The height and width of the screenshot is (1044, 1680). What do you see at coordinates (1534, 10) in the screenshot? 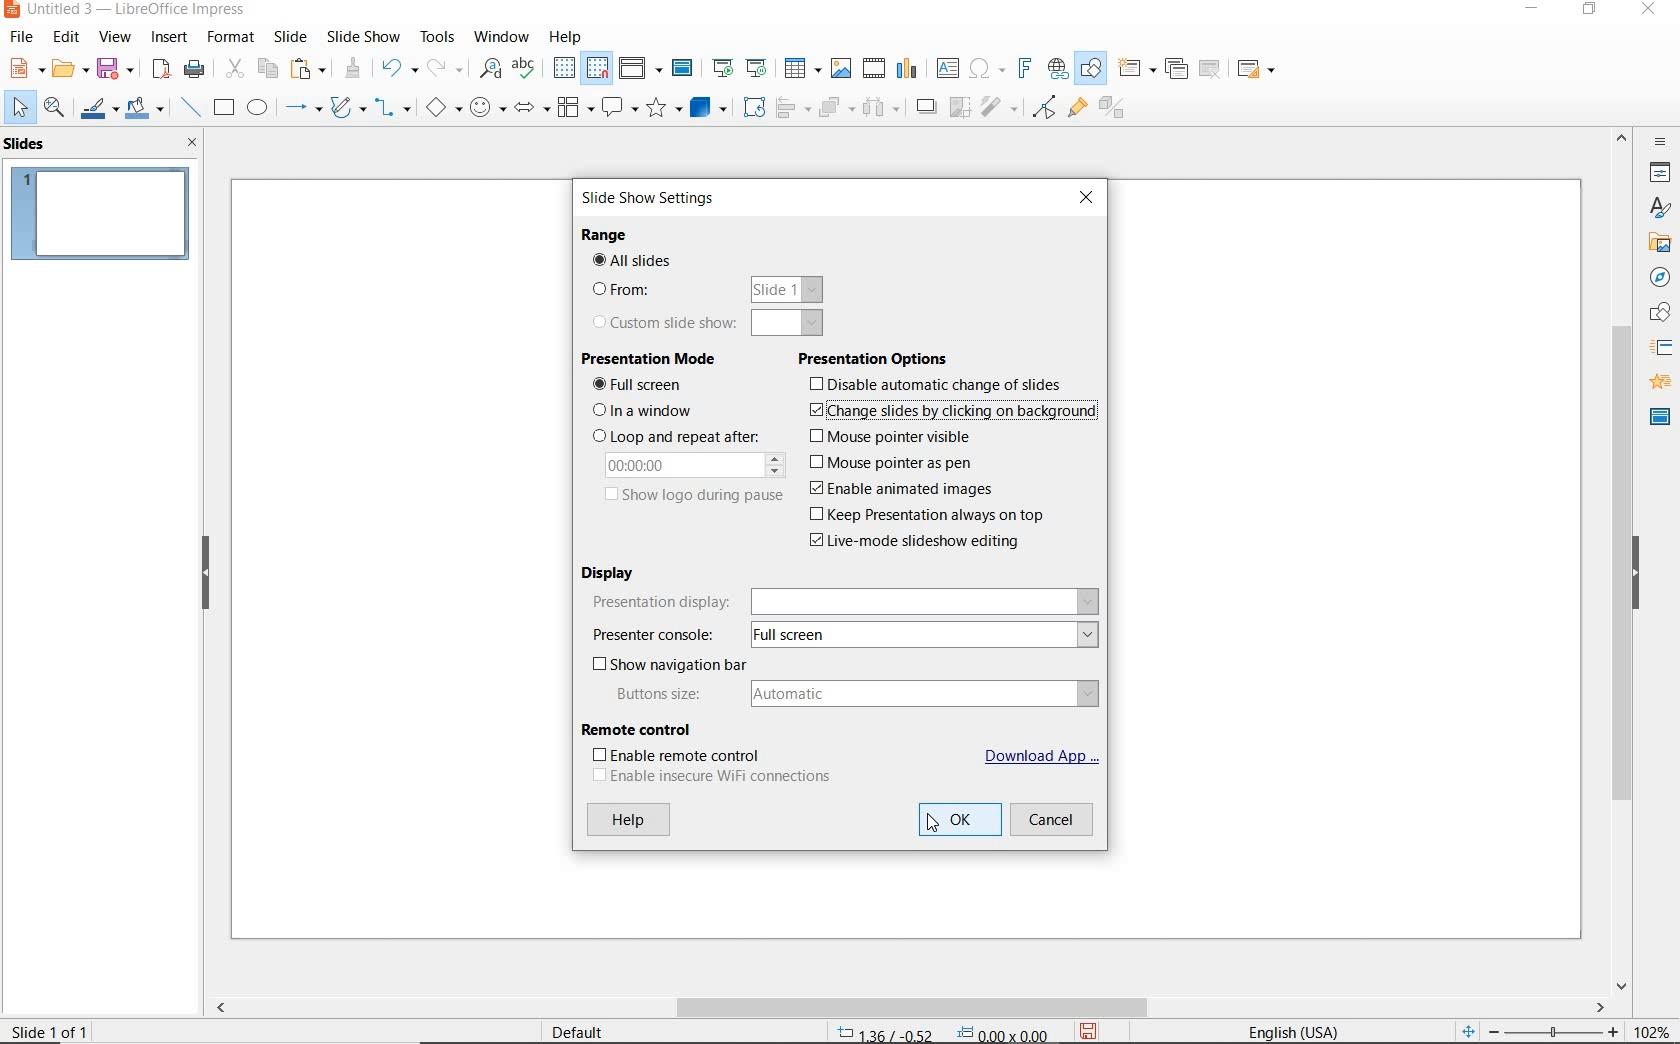
I see `MINIMIZE` at bounding box center [1534, 10].